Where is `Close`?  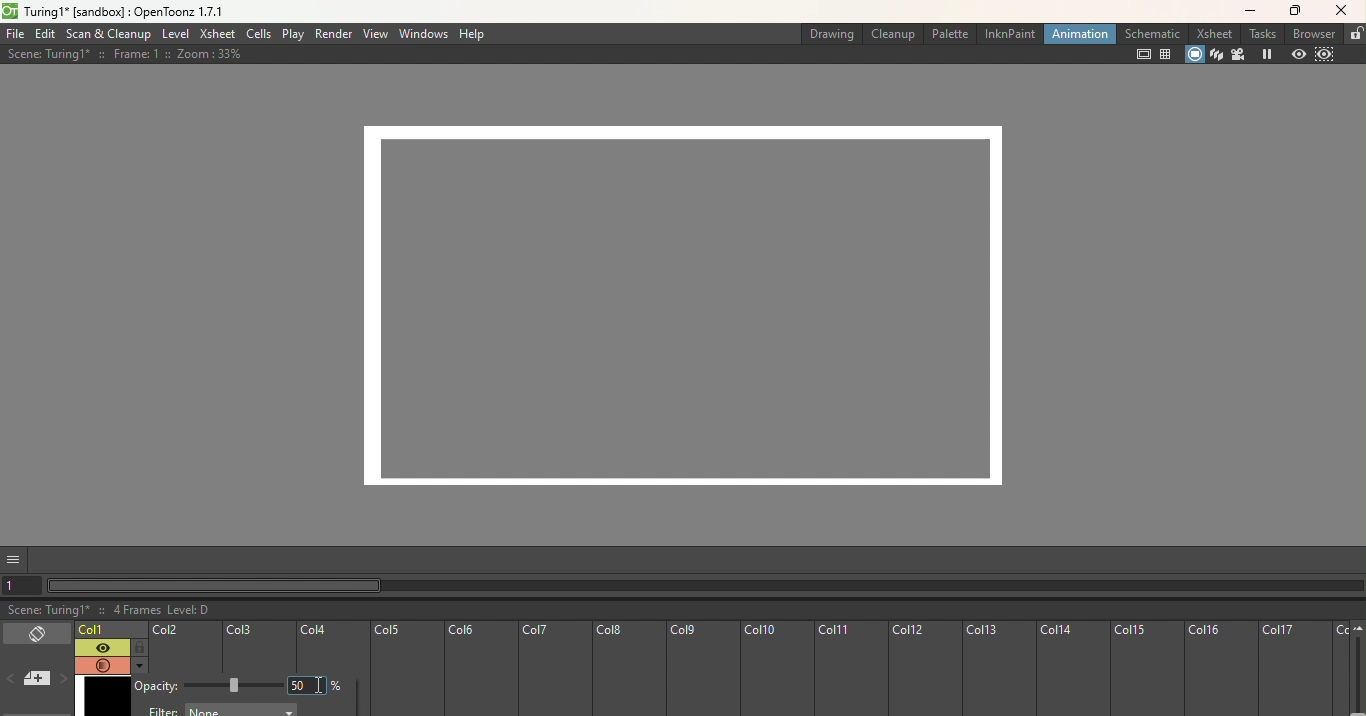
Close is located at coordinates (1344, 12).